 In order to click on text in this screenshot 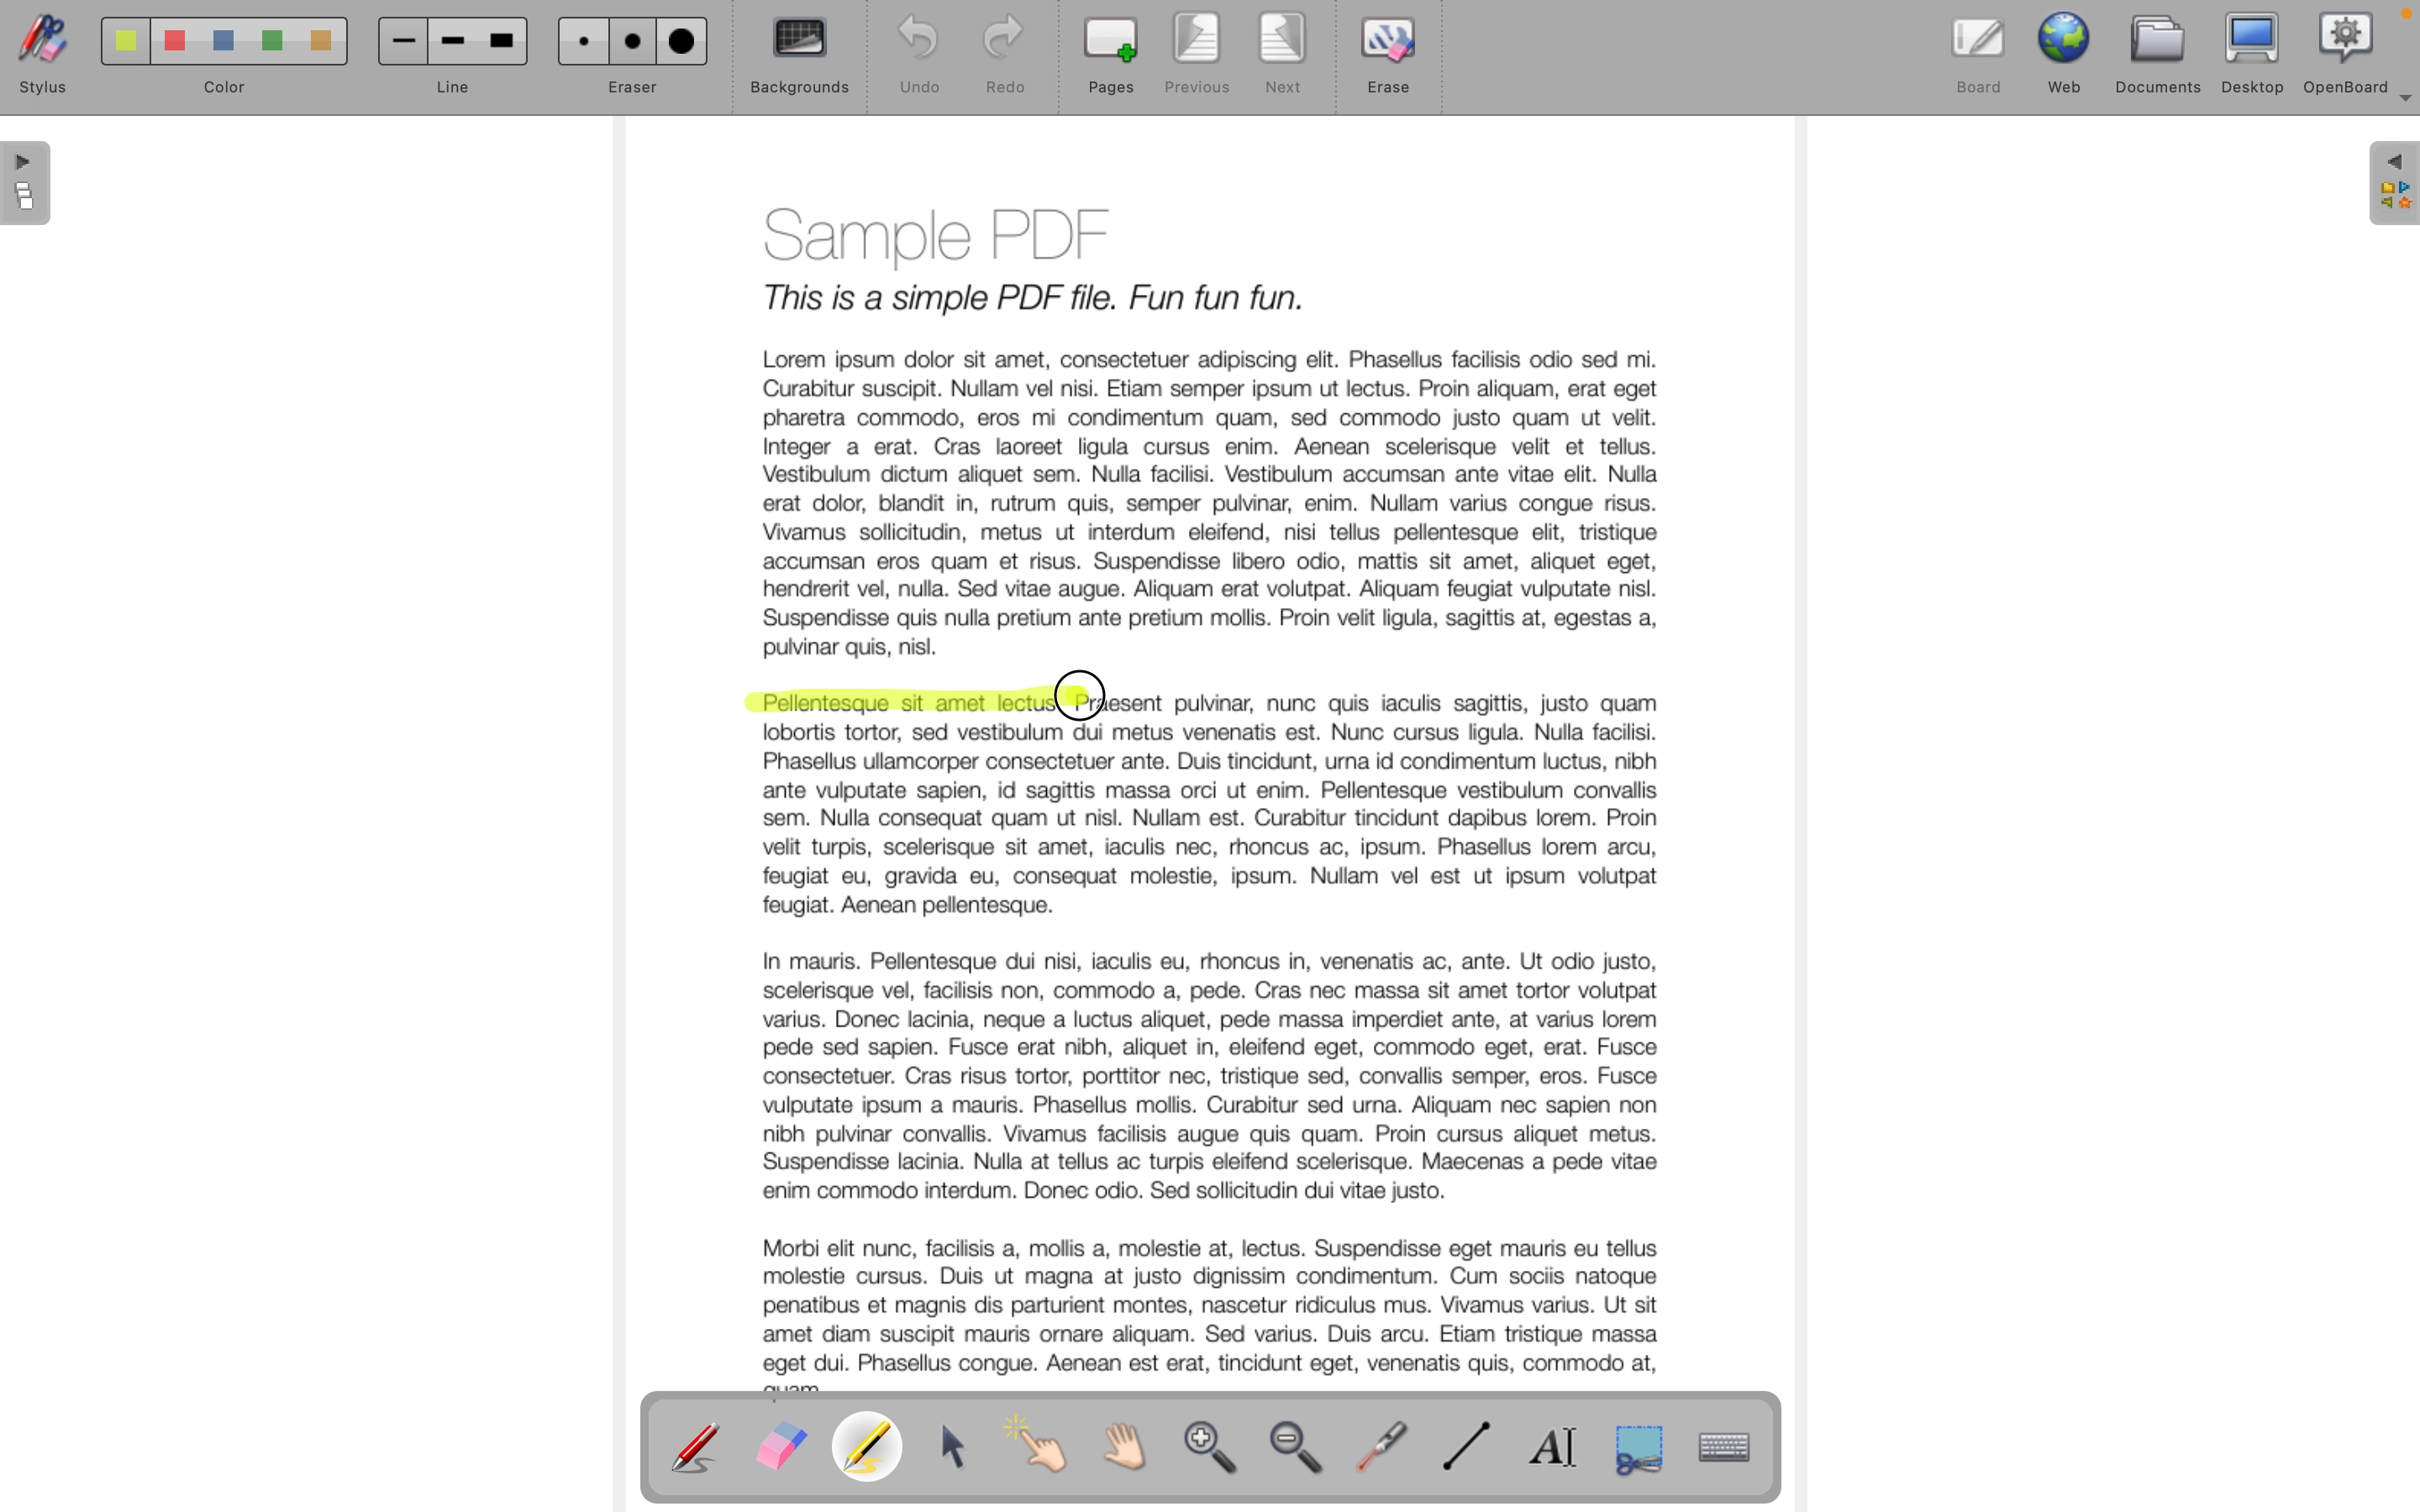, I will do `click(1222, 423)`.